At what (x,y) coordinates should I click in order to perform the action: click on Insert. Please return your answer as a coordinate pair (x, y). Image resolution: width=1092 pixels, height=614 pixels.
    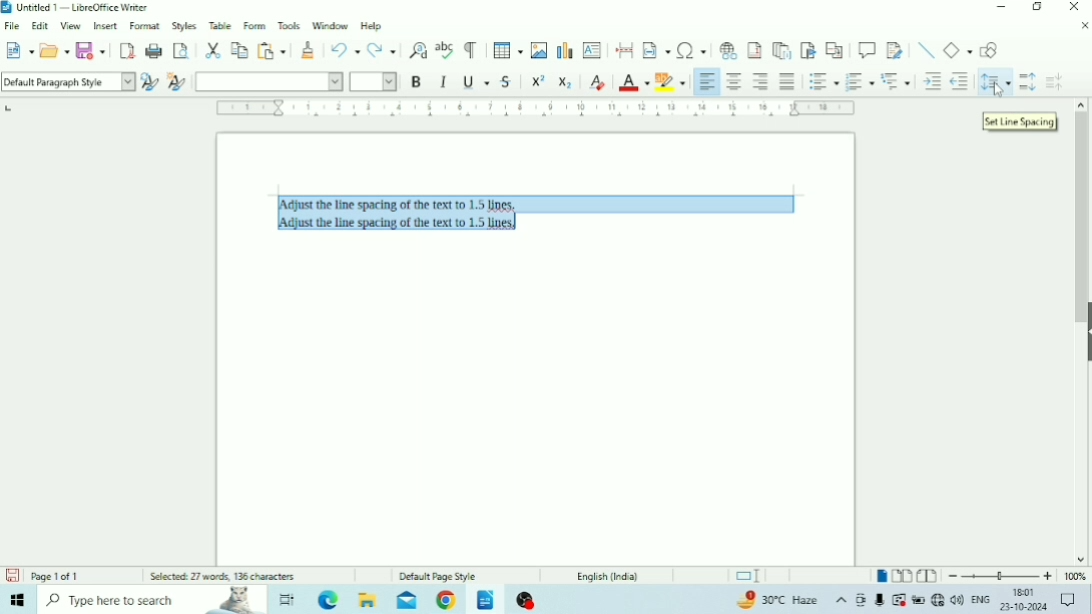
    Looking at the image, I should click on (105, 24).